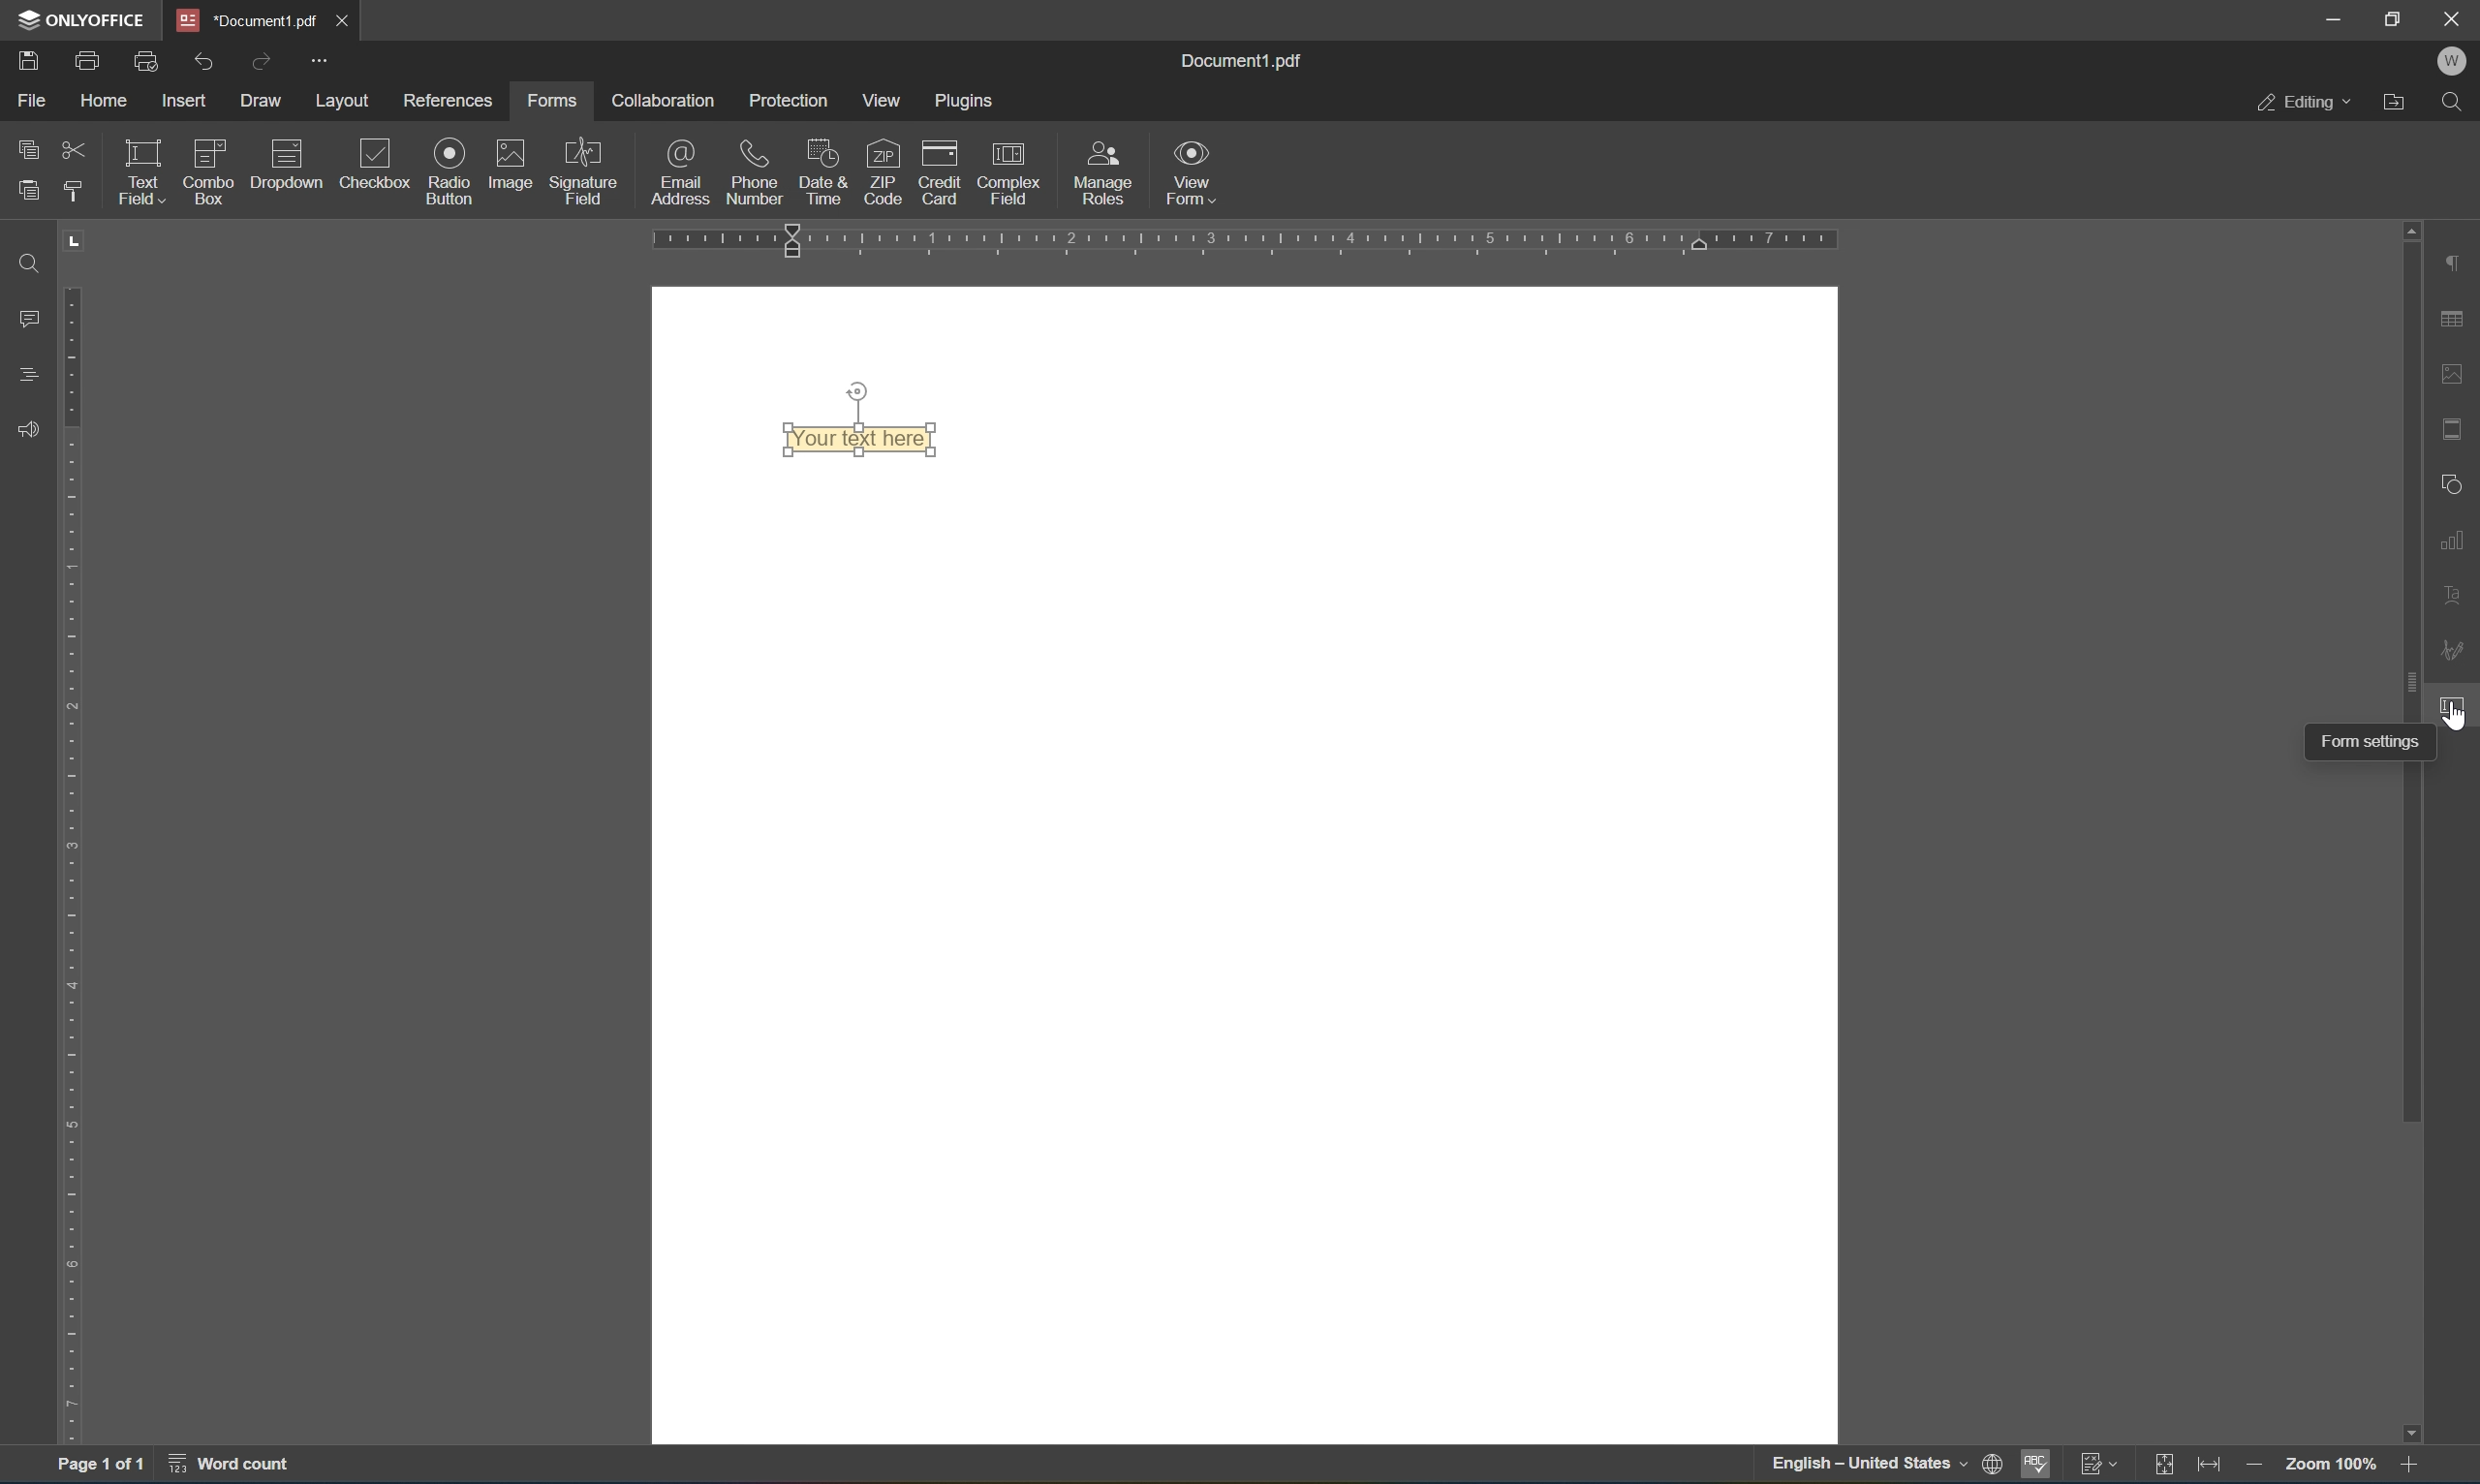 This screenshot has height=1484, width=2480. I want to click on print, so click(87, 57).